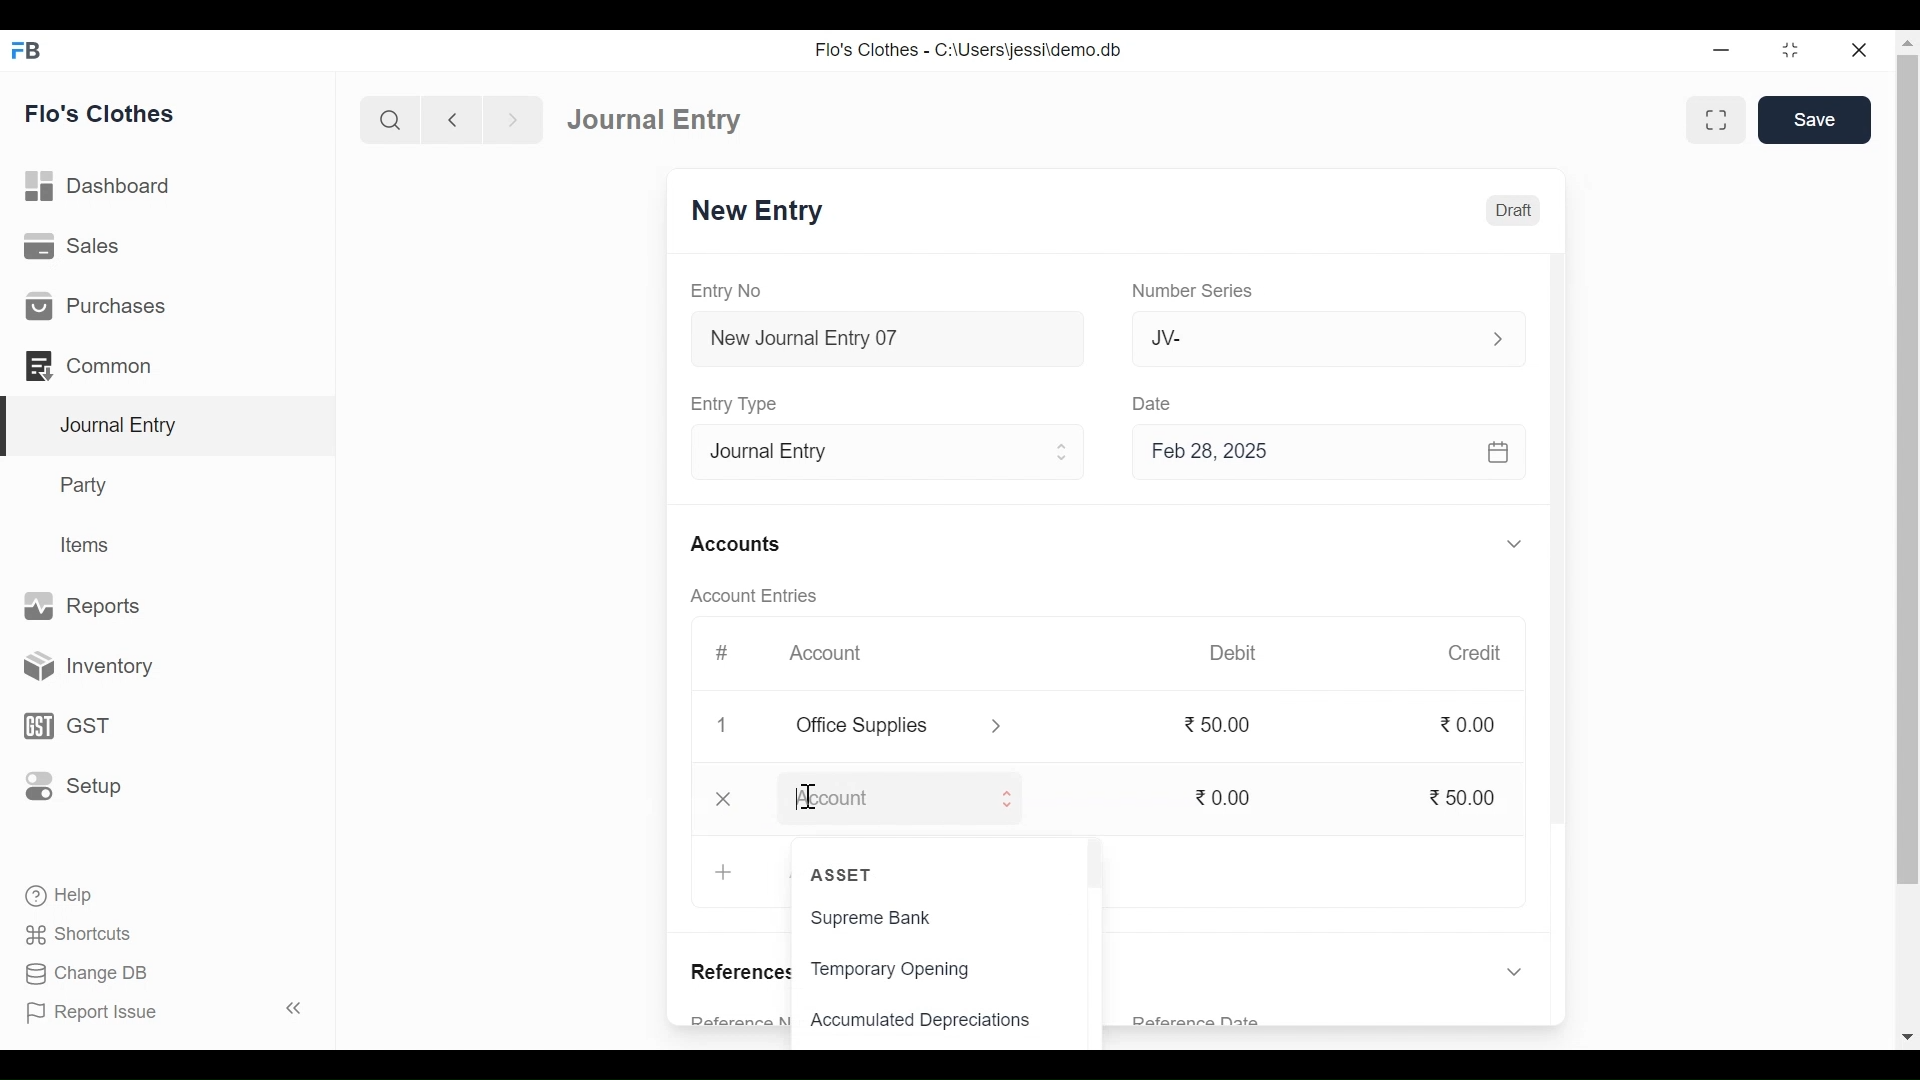 The width and height of the screenshot is (1920, 1080). Describe the element at coordinates (64, 728) in the screenshot. I see `GST` at that location.